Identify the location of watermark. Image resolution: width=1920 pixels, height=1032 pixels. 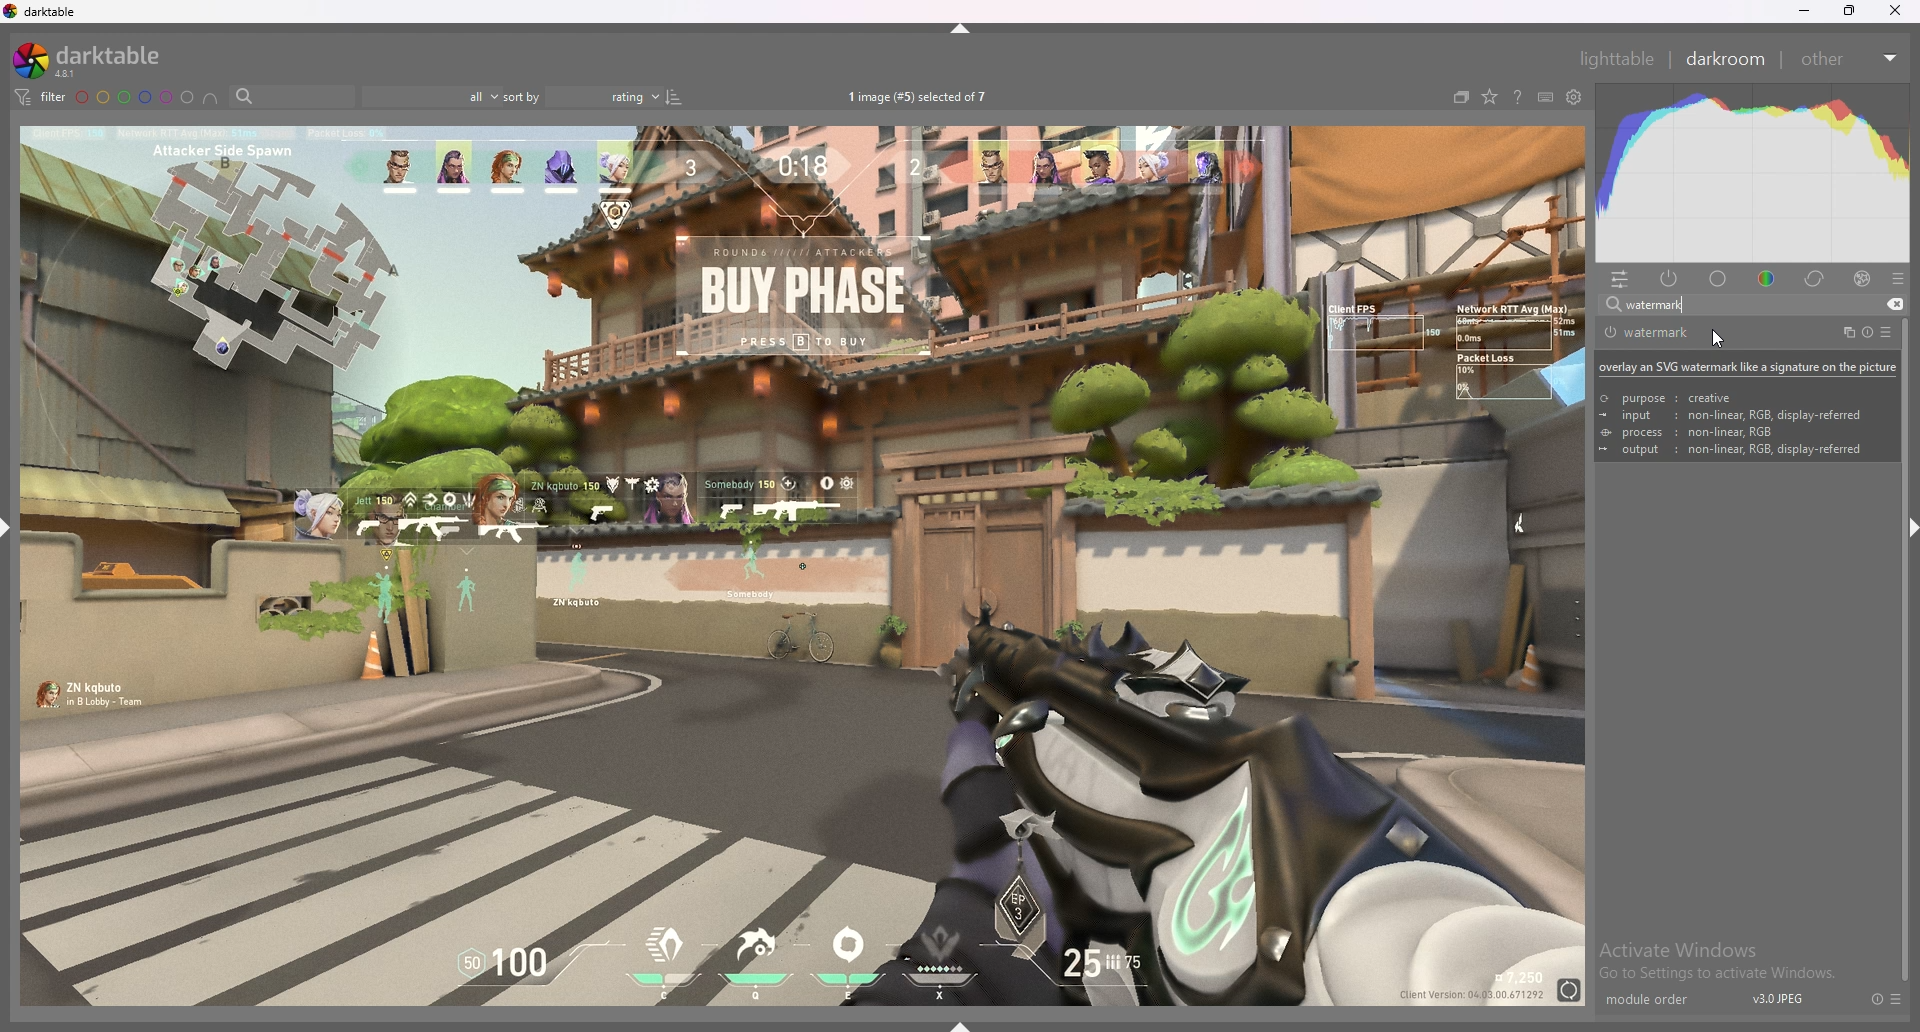
(1673, 333).